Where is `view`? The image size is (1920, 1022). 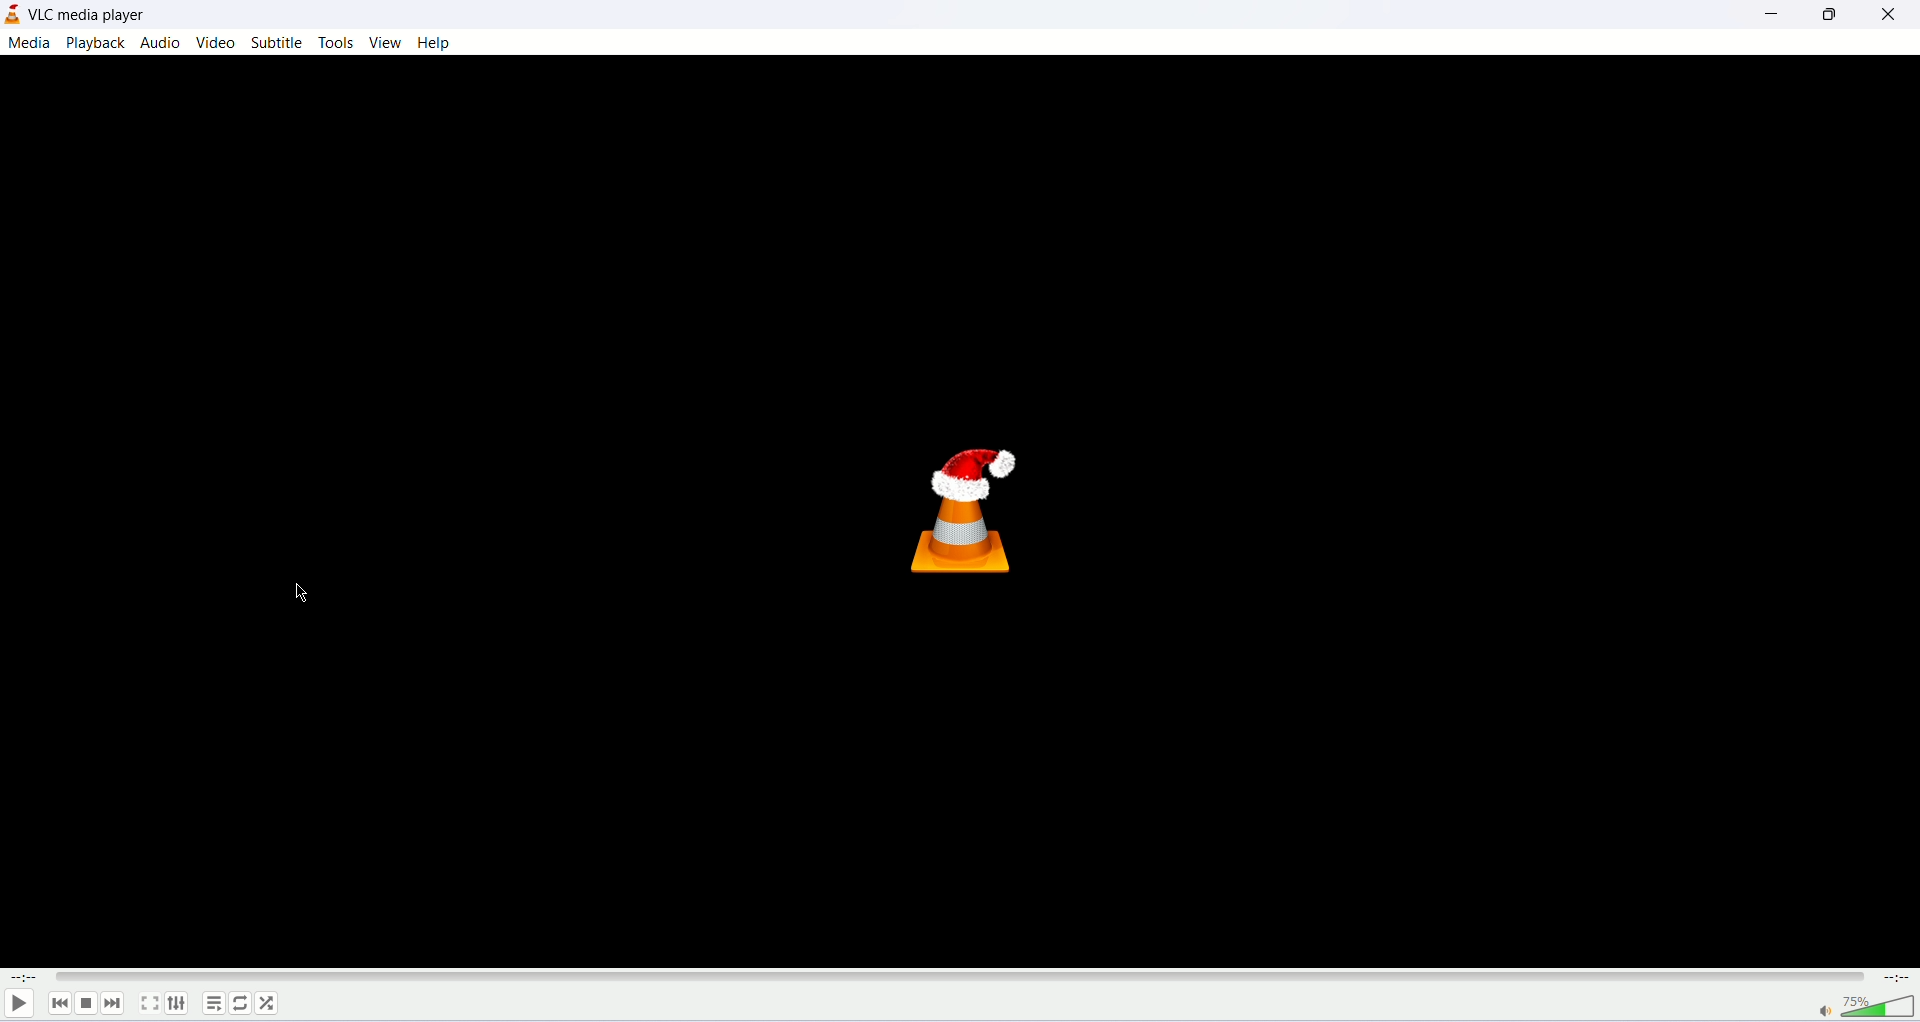
view is located at coordinates (384, 41).